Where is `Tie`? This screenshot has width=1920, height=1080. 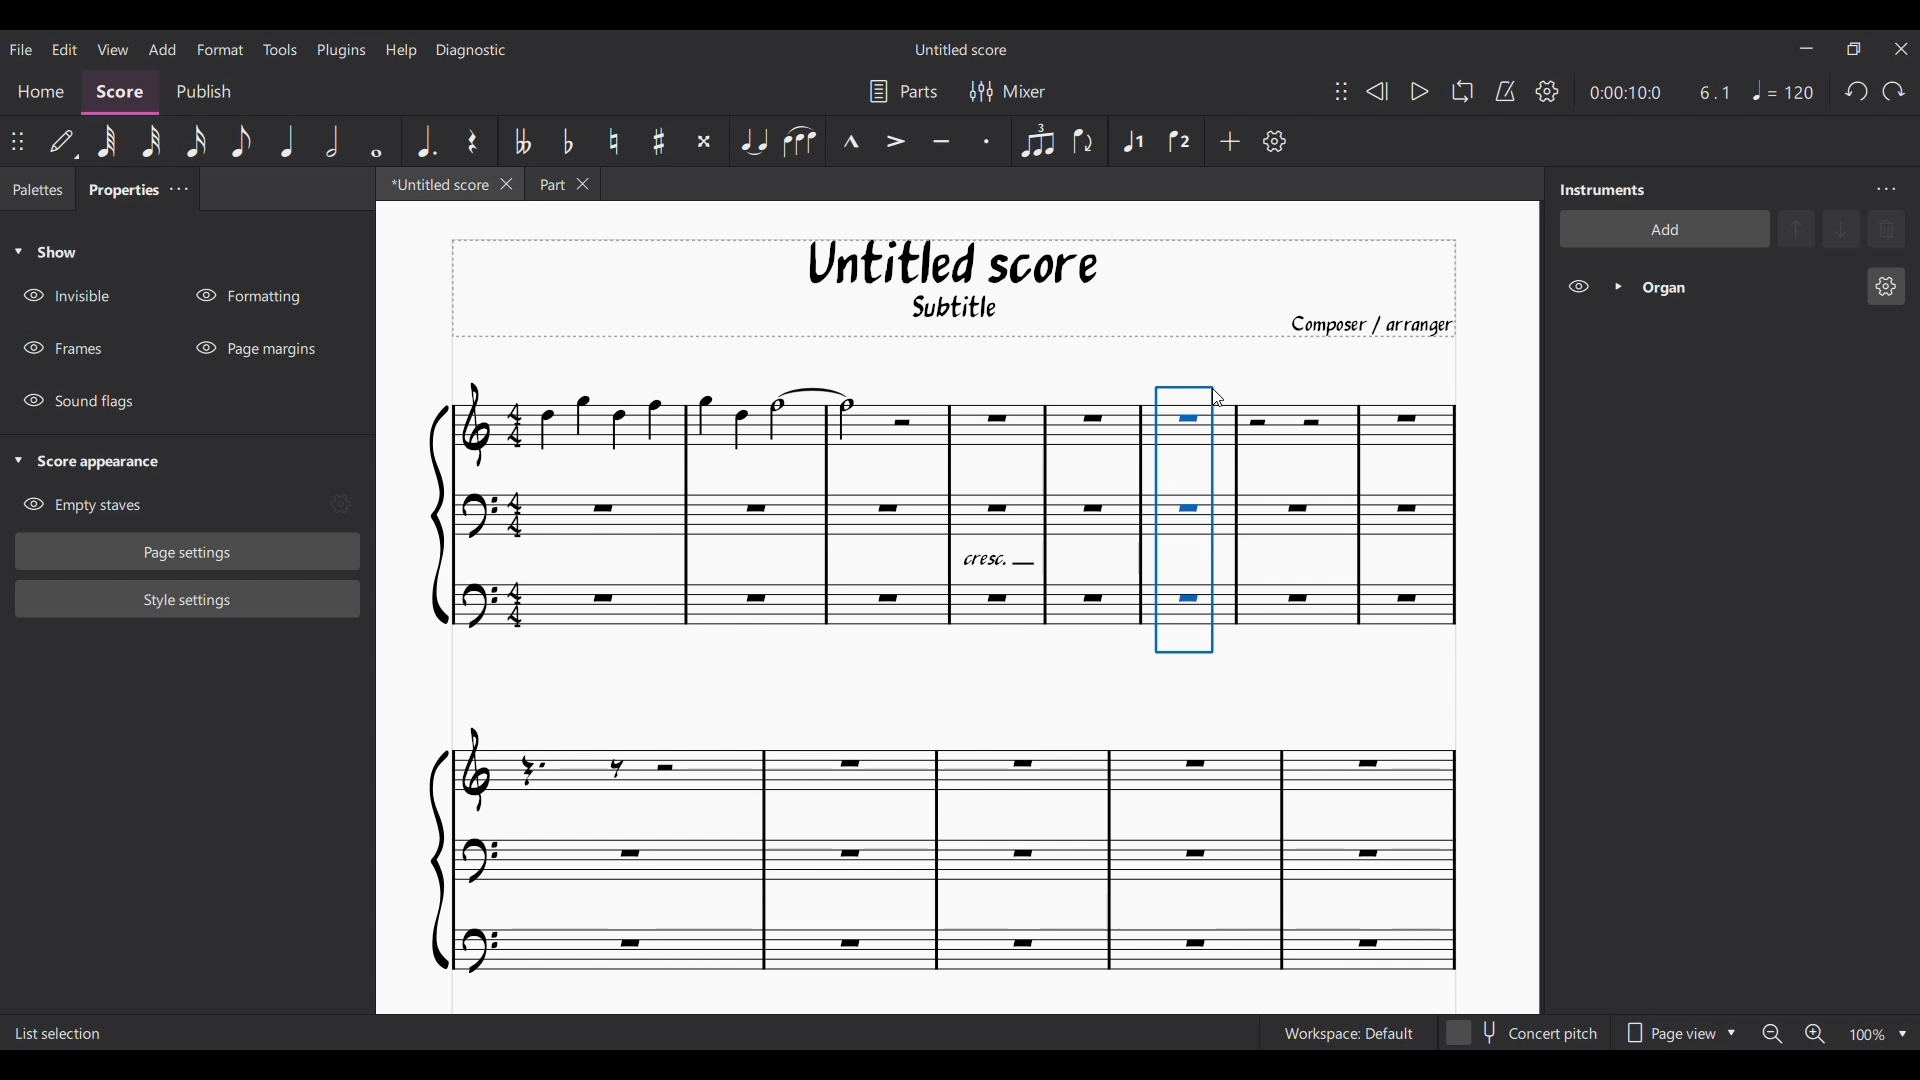
Tie is located at coordinates (753, 141).